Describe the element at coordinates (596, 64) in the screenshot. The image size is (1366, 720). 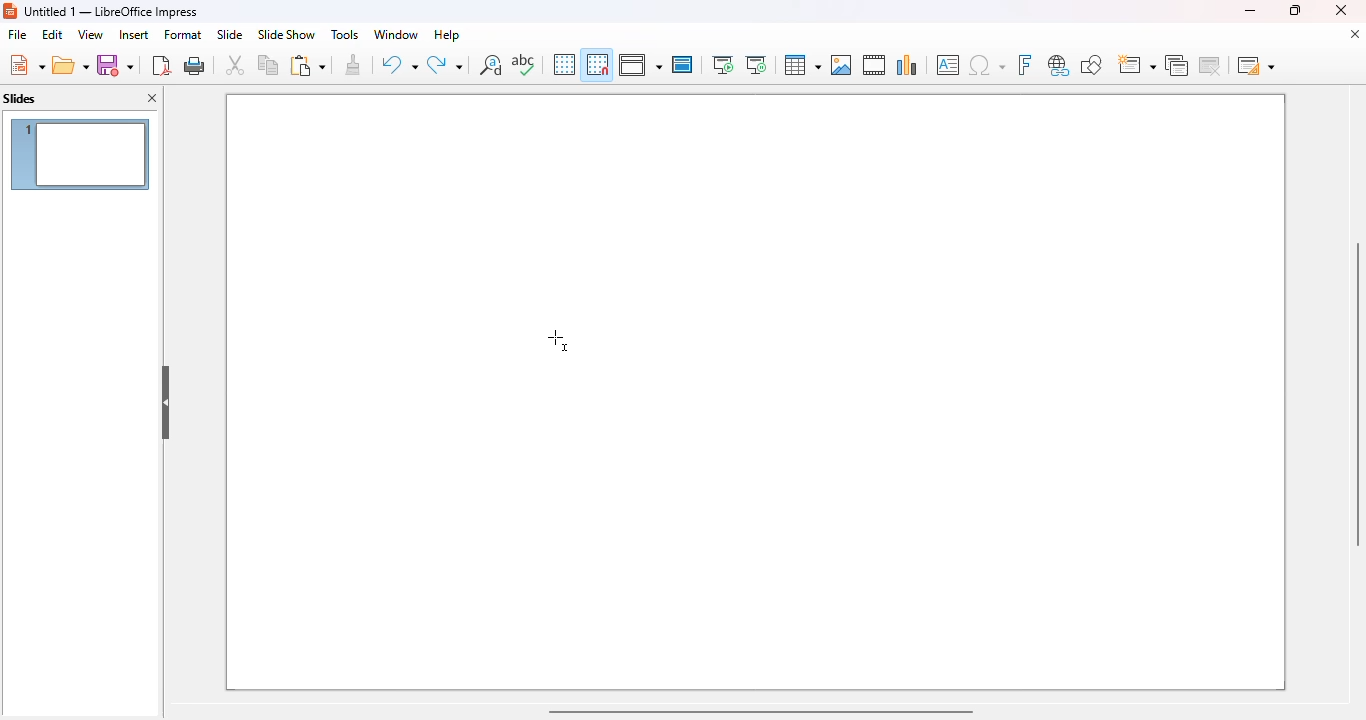
I see `snap to grid` at that location.